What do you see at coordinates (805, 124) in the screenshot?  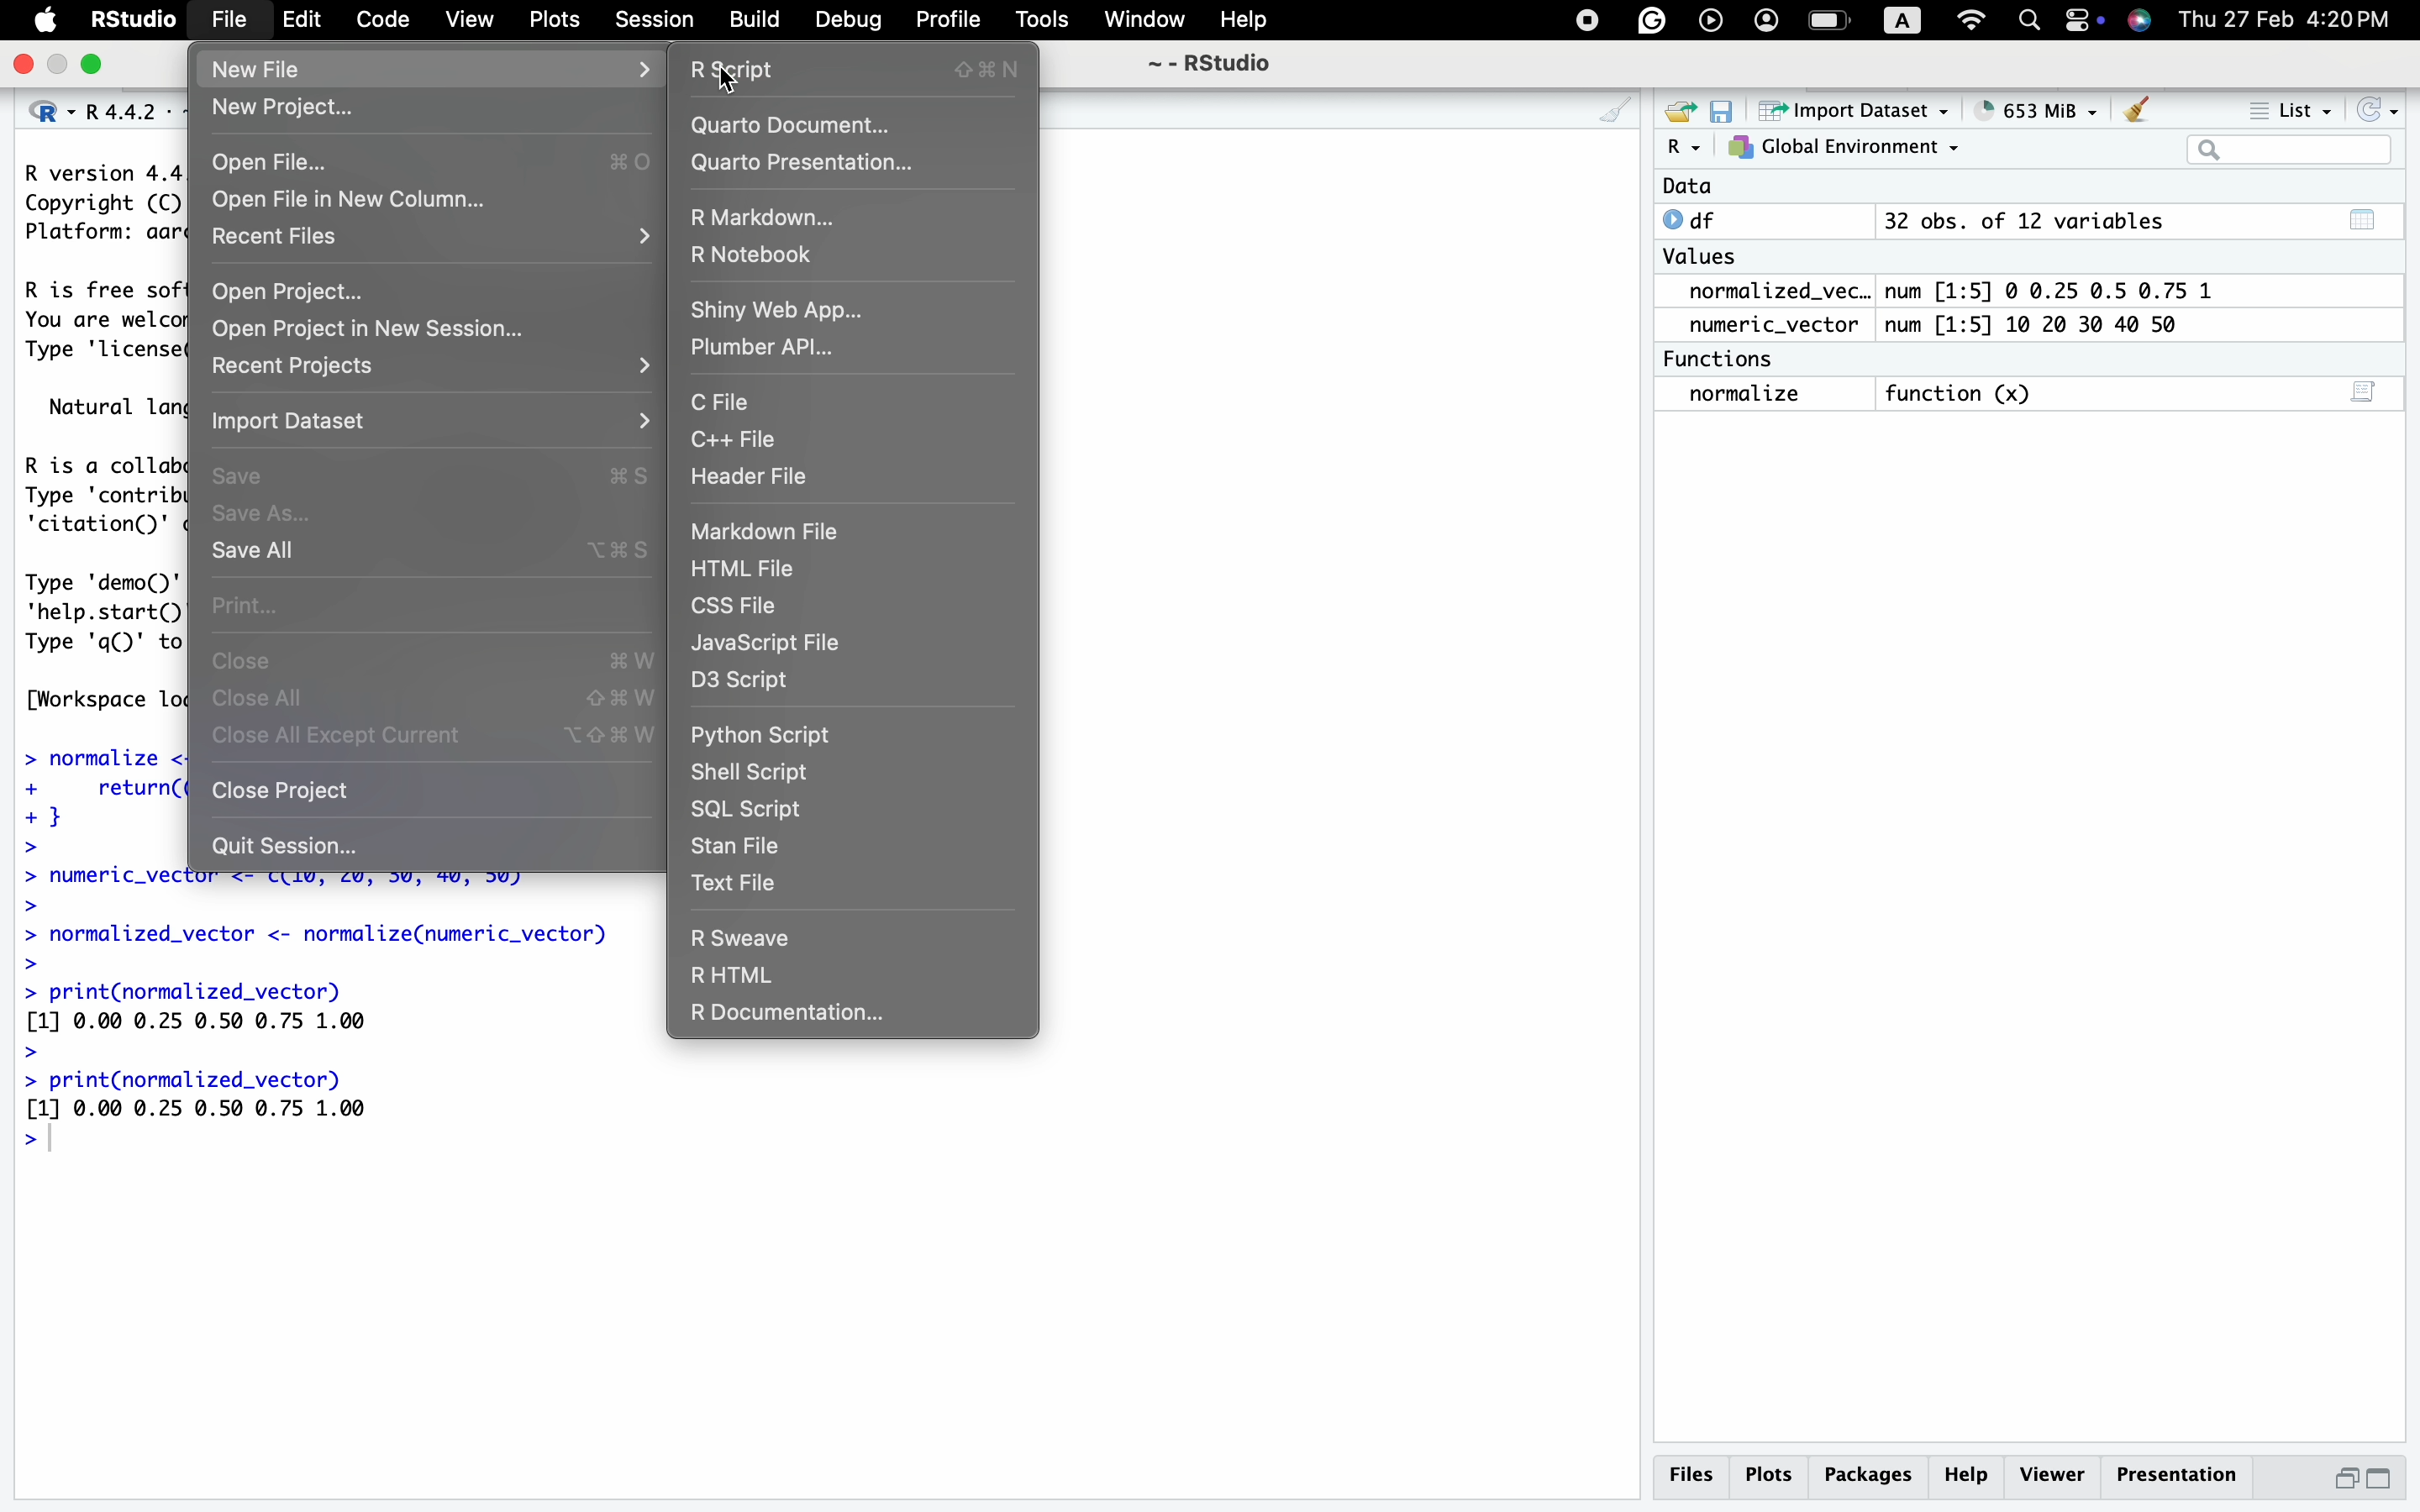 I see `Quarto Document` at bounding box center [805, 124].